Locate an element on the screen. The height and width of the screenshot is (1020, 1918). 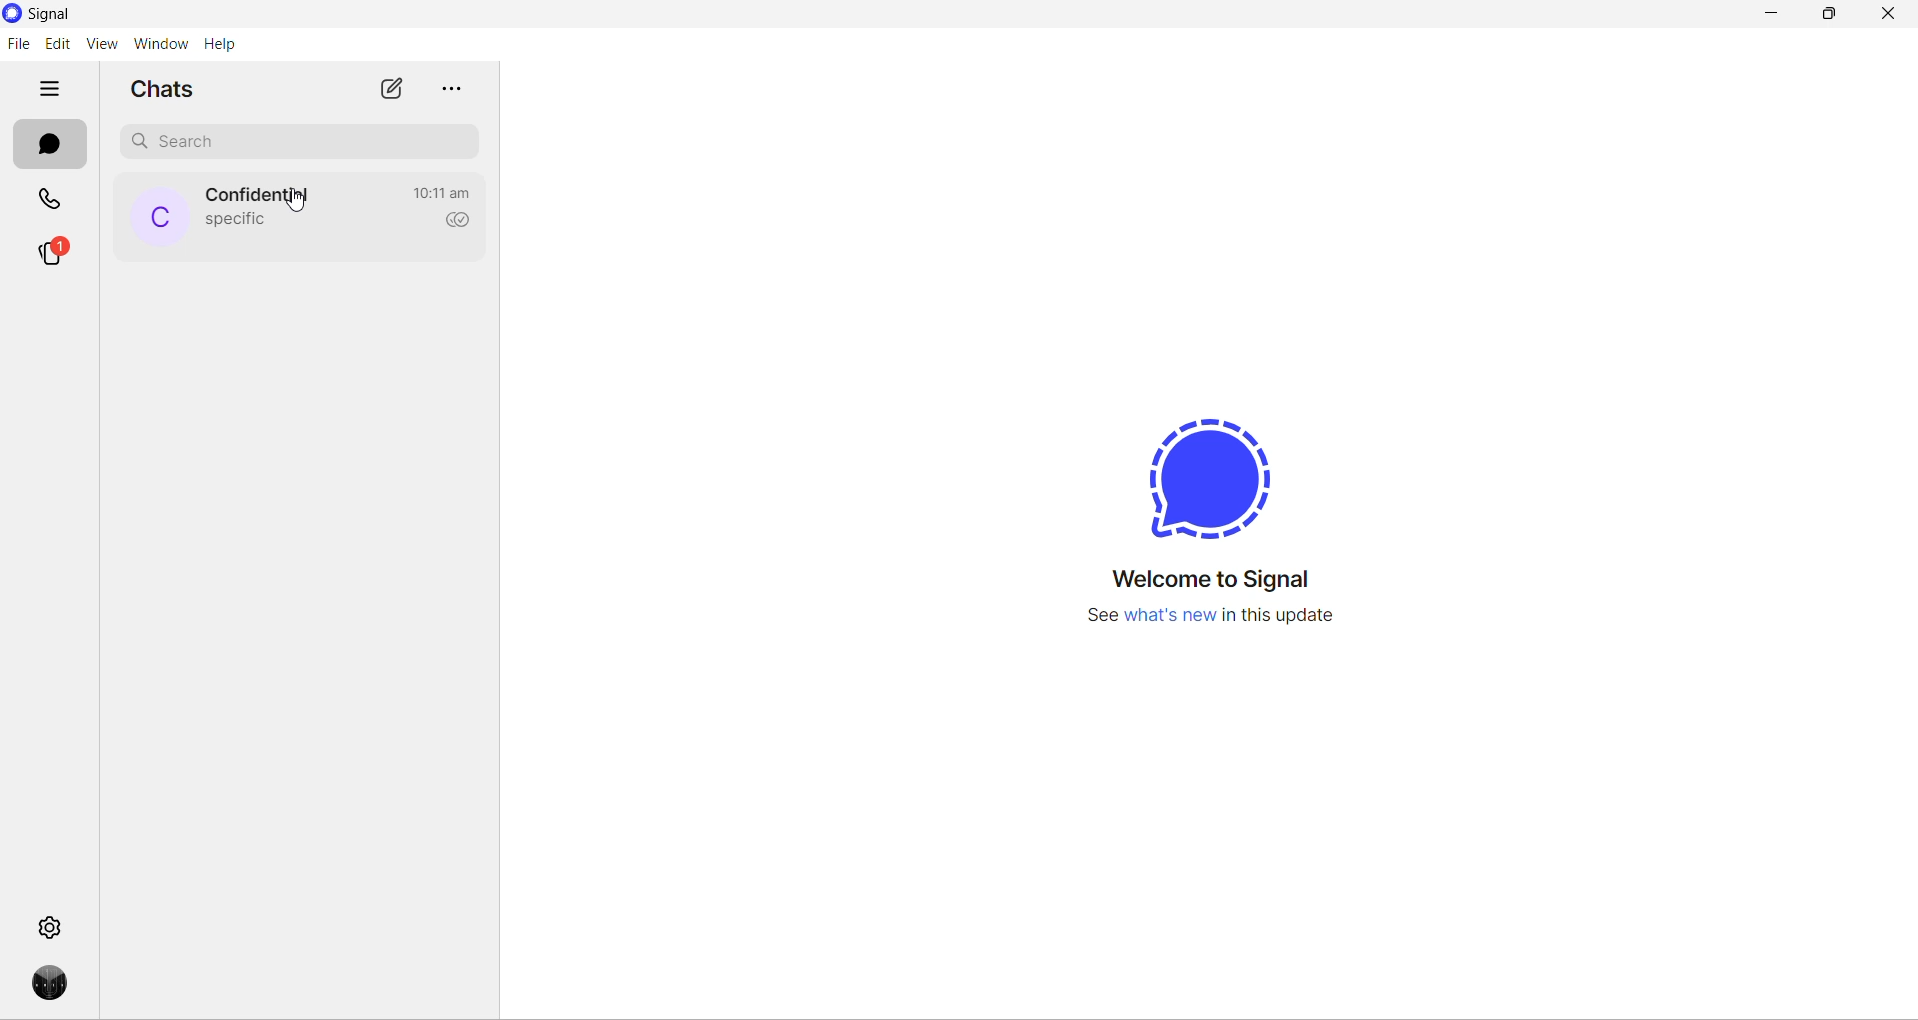
search chat is located at coordinates (305, 143).